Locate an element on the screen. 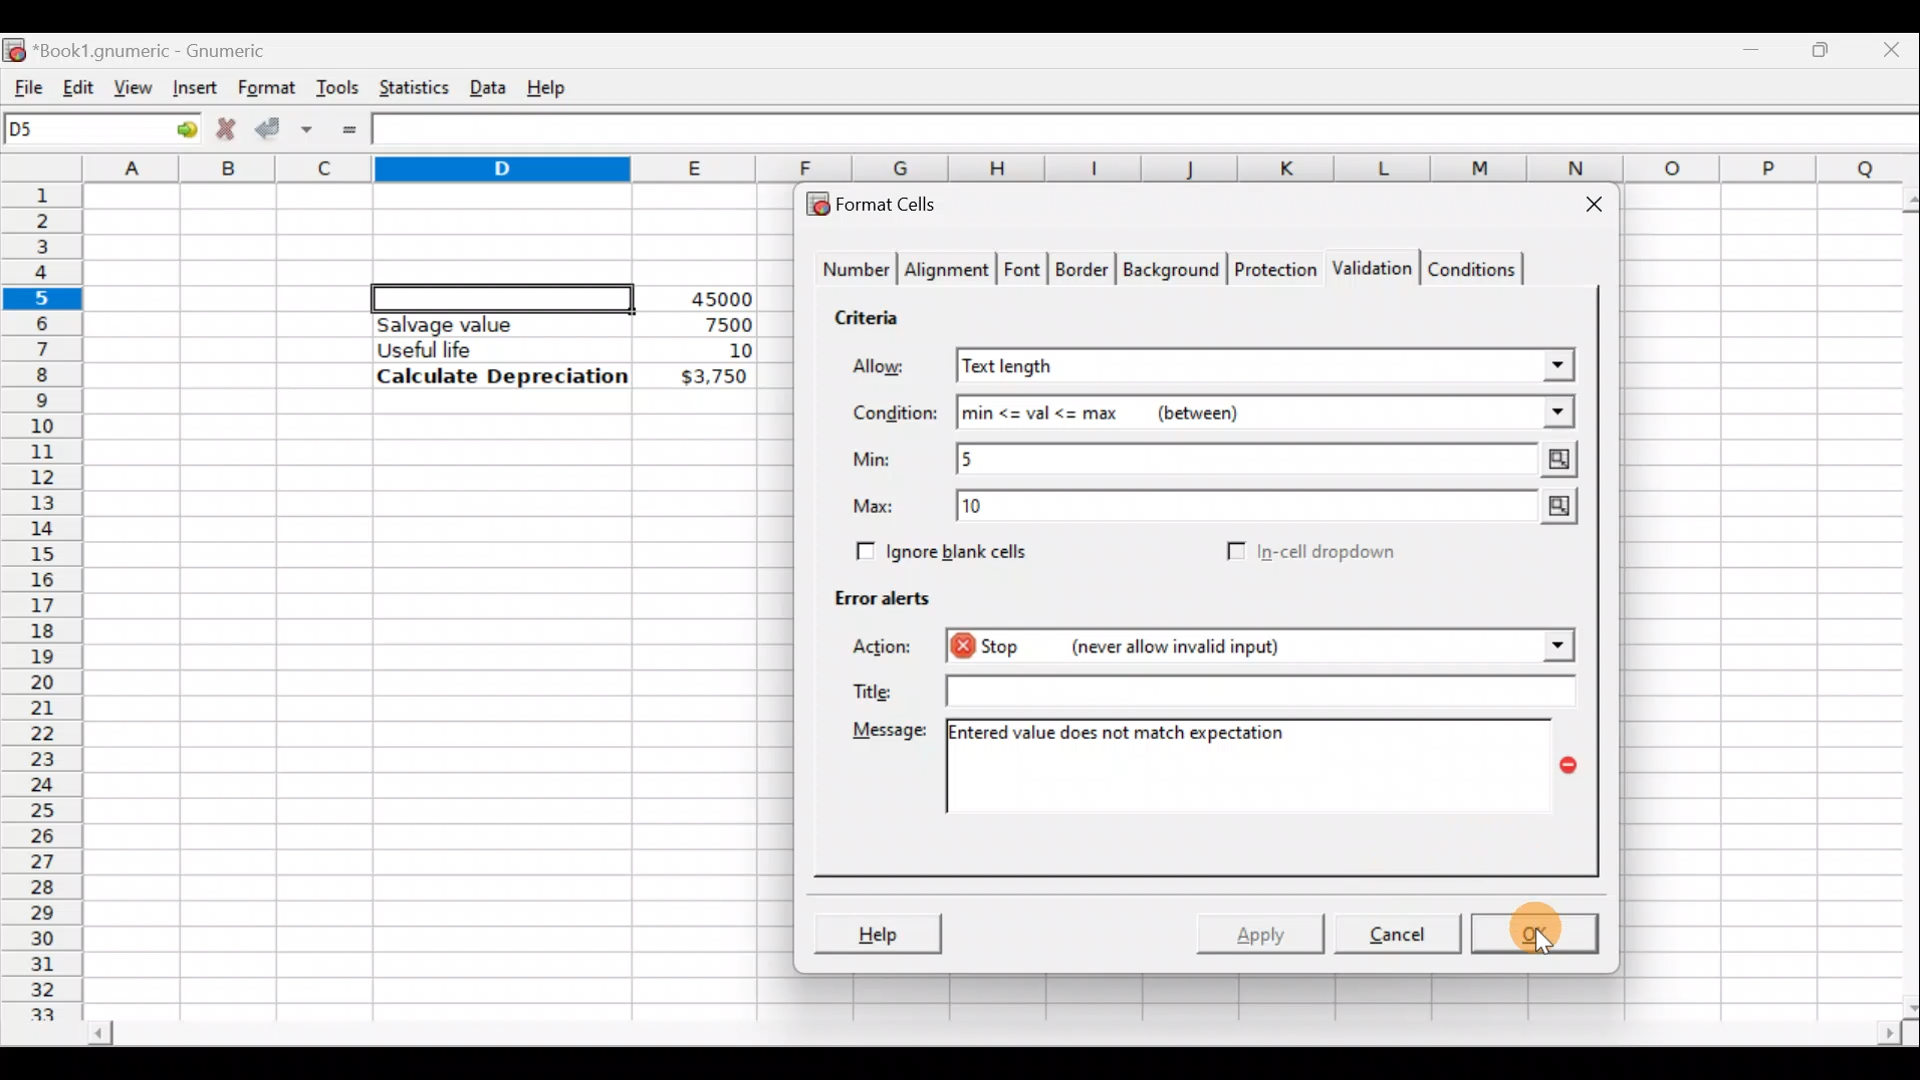  Edit is located at coordinates (78, 83).